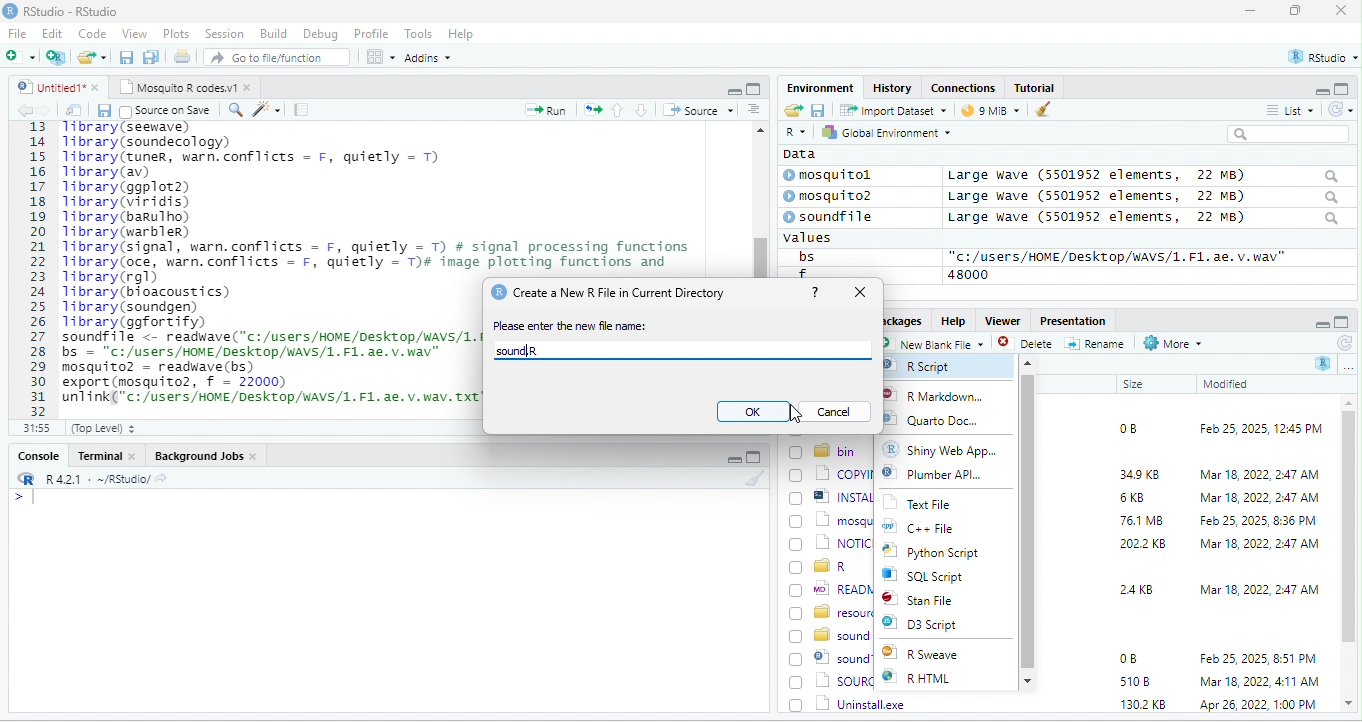  What do you see at coordinates (94, 57) in the screenshot?
I see `folder` at bounding box center [94, 57].